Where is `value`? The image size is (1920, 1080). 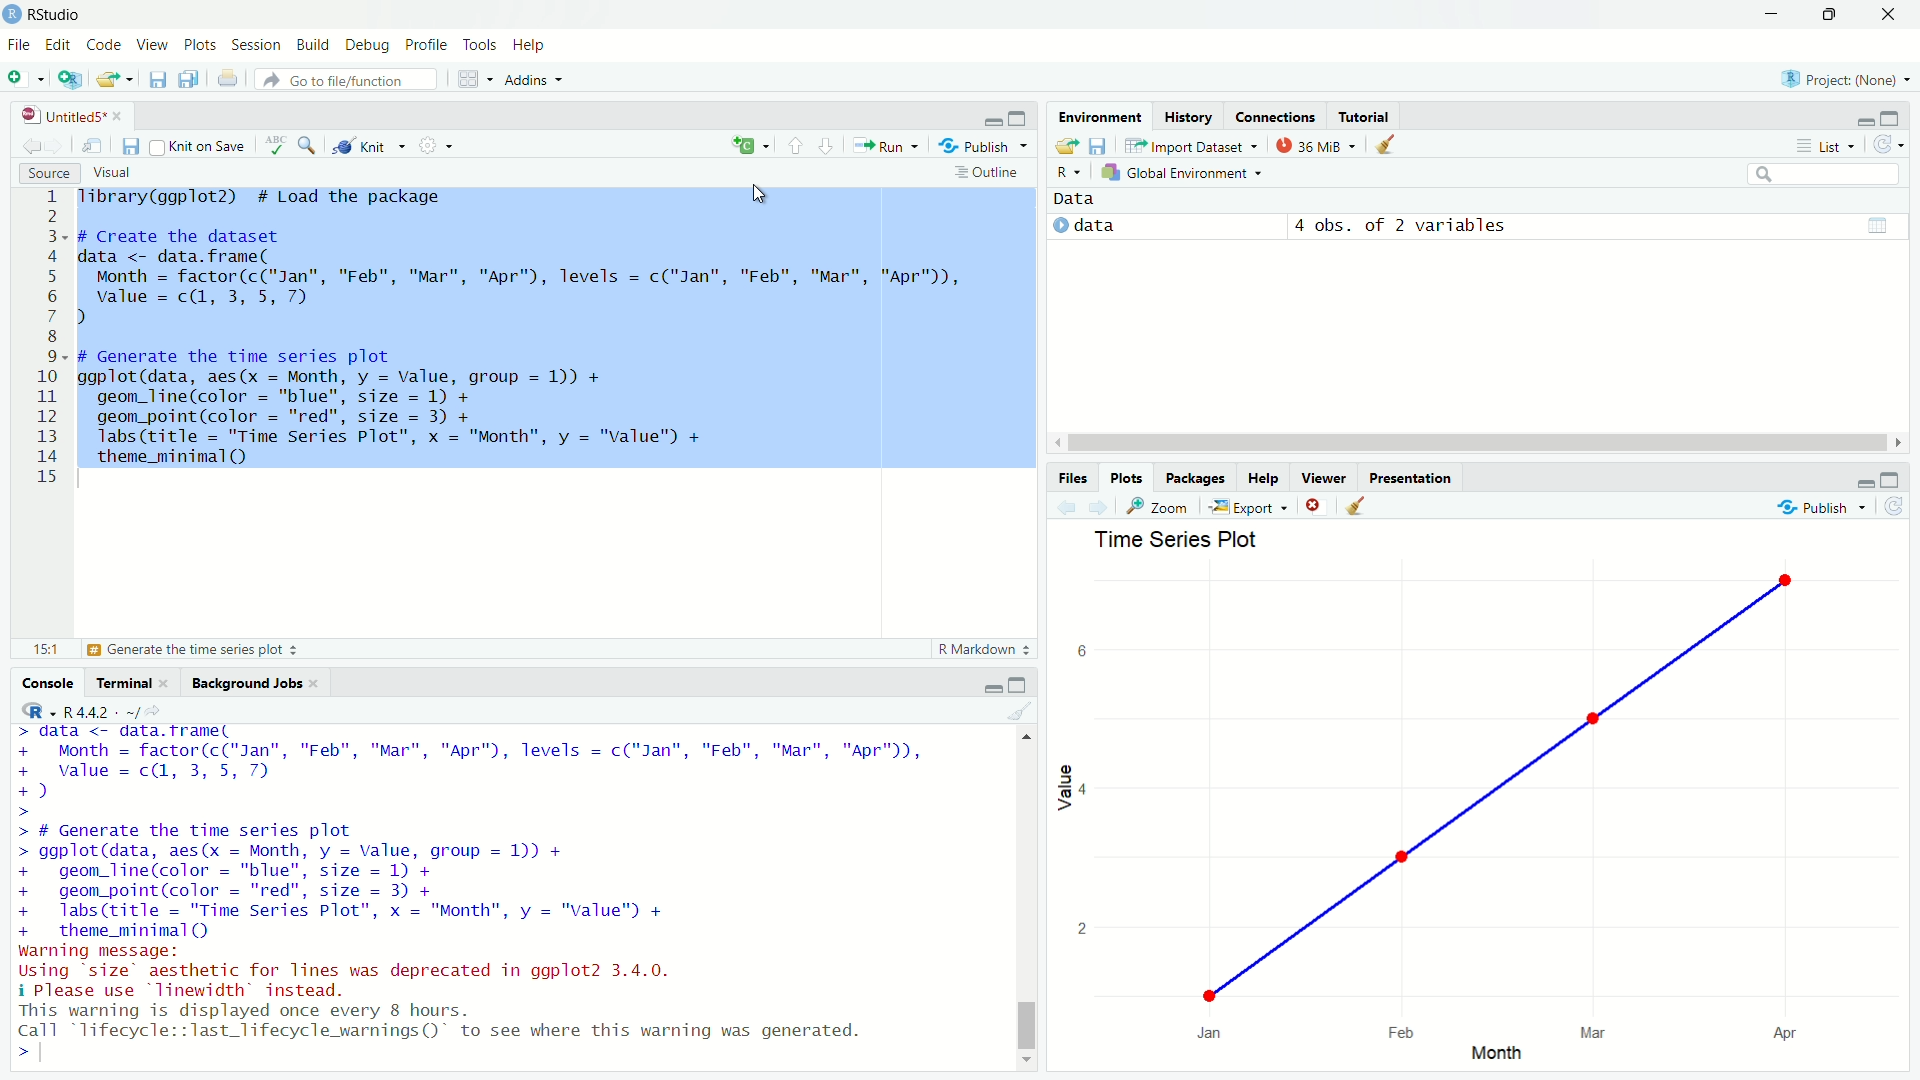 value is located at coordinates (1065, 787).